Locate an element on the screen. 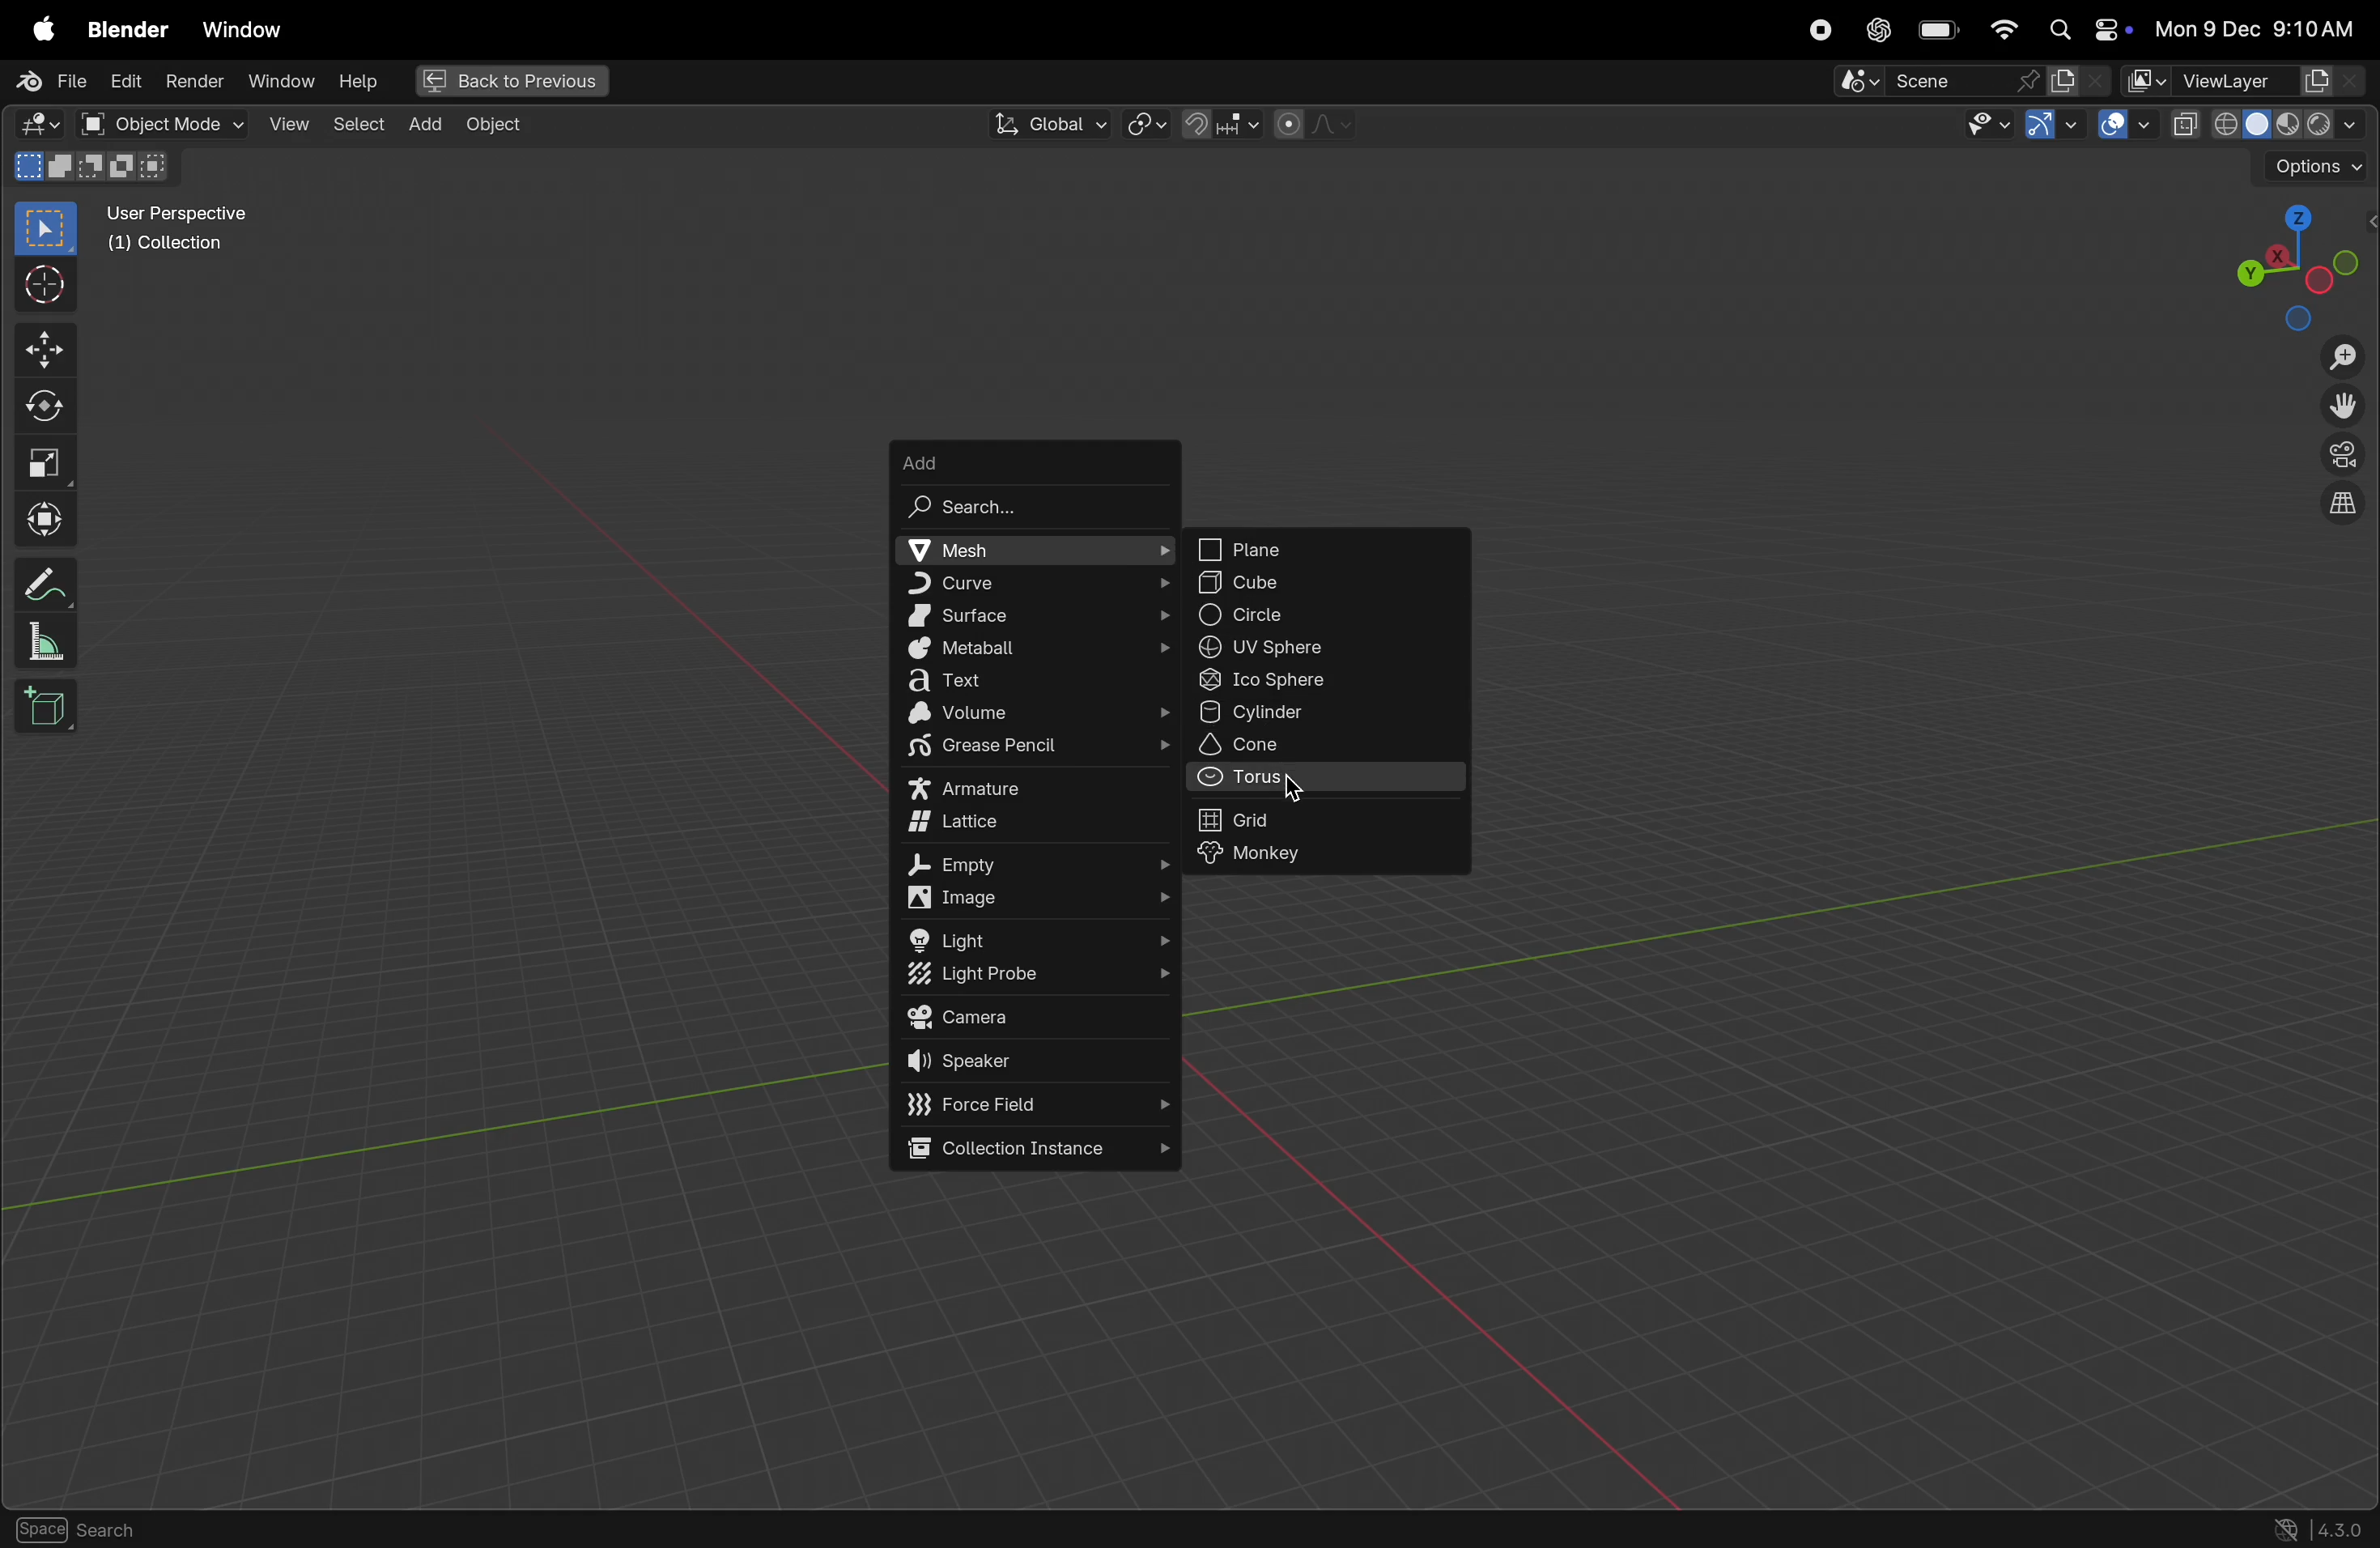  meta ball is located at coordinates (1033, 650).